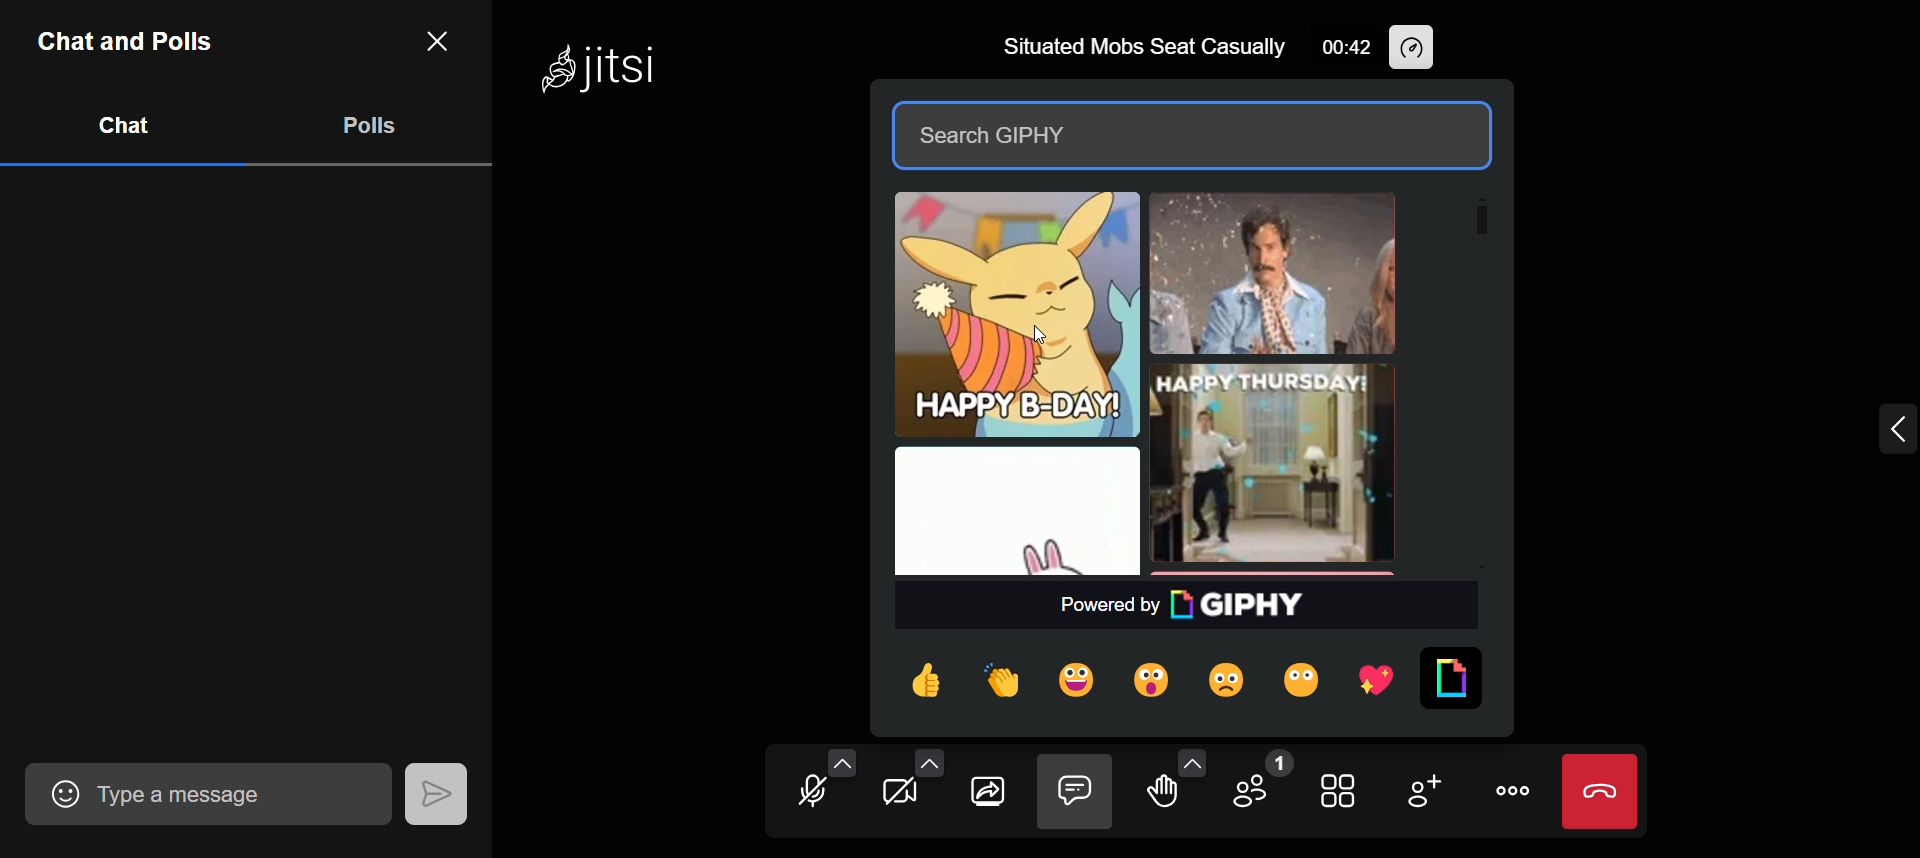  Describe the element at coordinates (1189, 604) in the screenshot. I see `powered by Giphy text` at that location.